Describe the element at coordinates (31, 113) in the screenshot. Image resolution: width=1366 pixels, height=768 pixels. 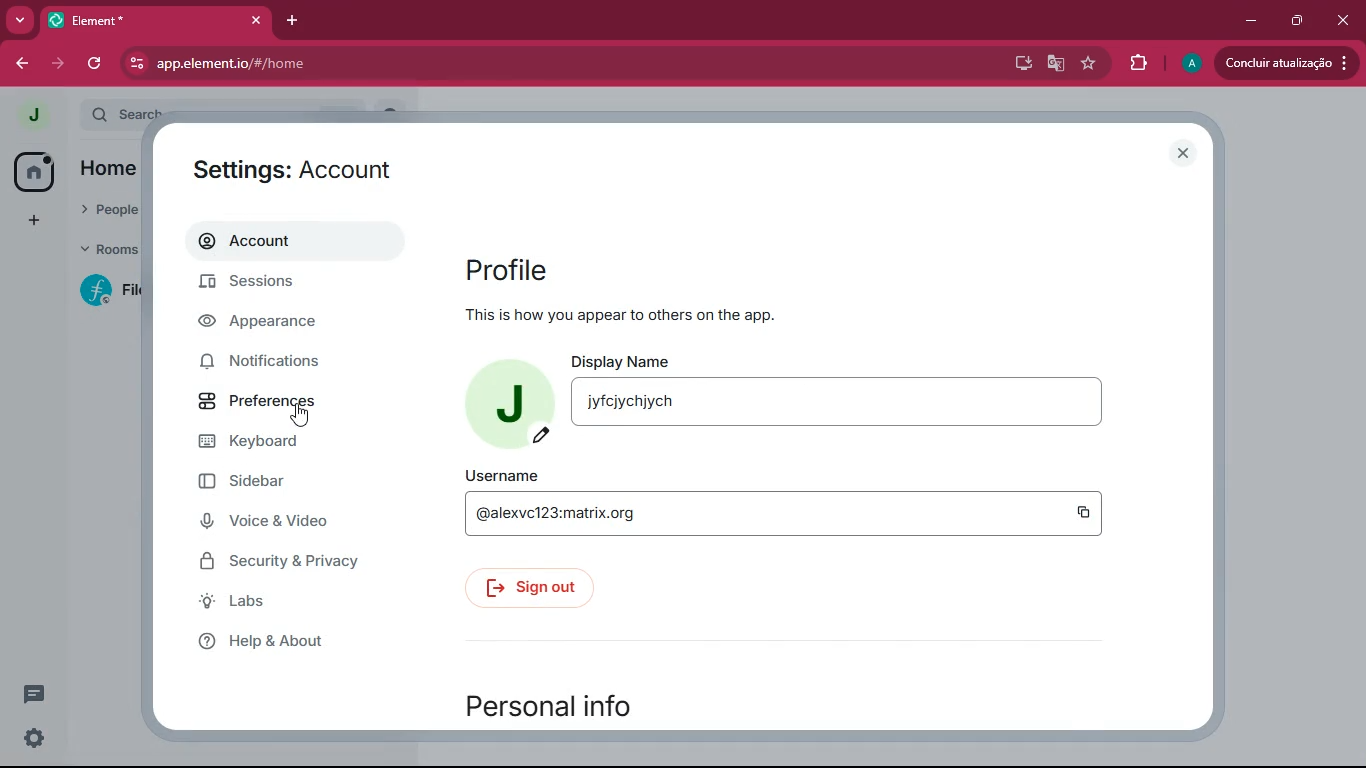
I see `profile` at that location.